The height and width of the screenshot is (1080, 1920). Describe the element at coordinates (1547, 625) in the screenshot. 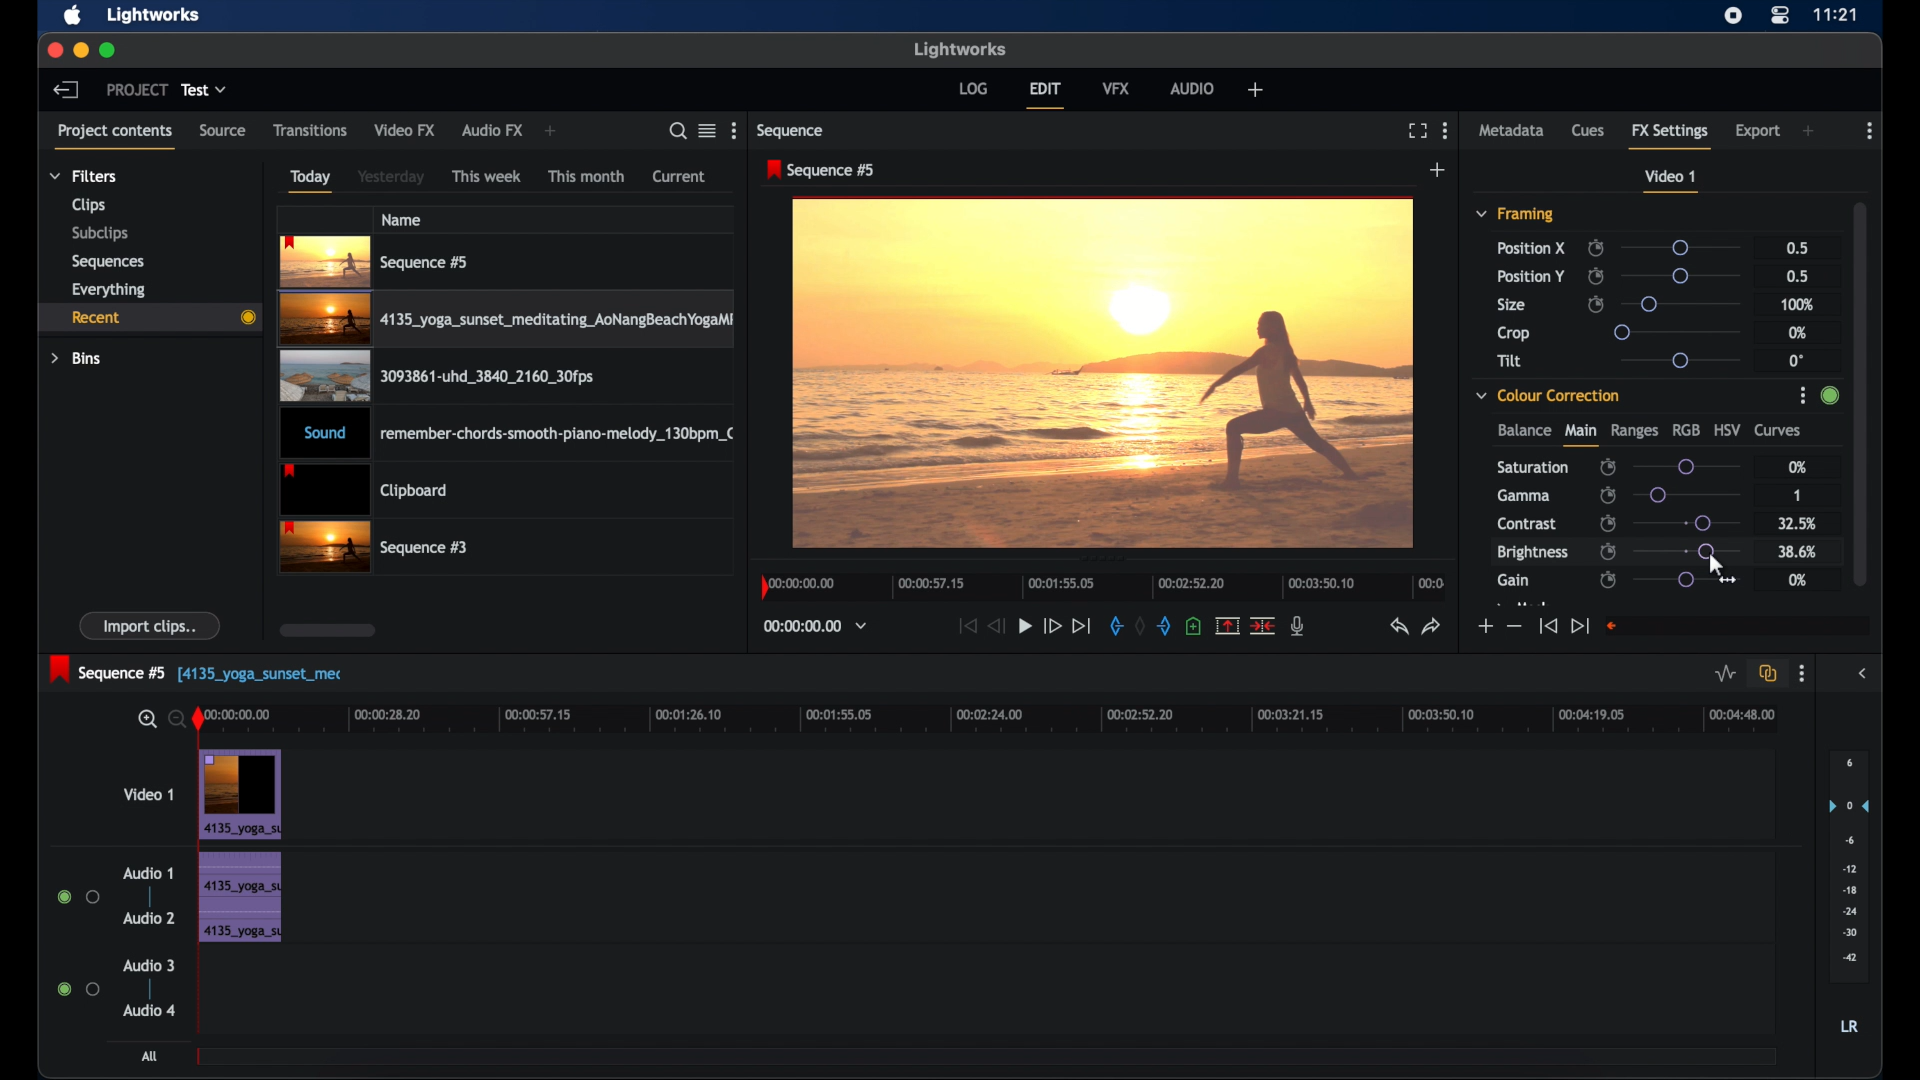

I see `jump to start` at that location.